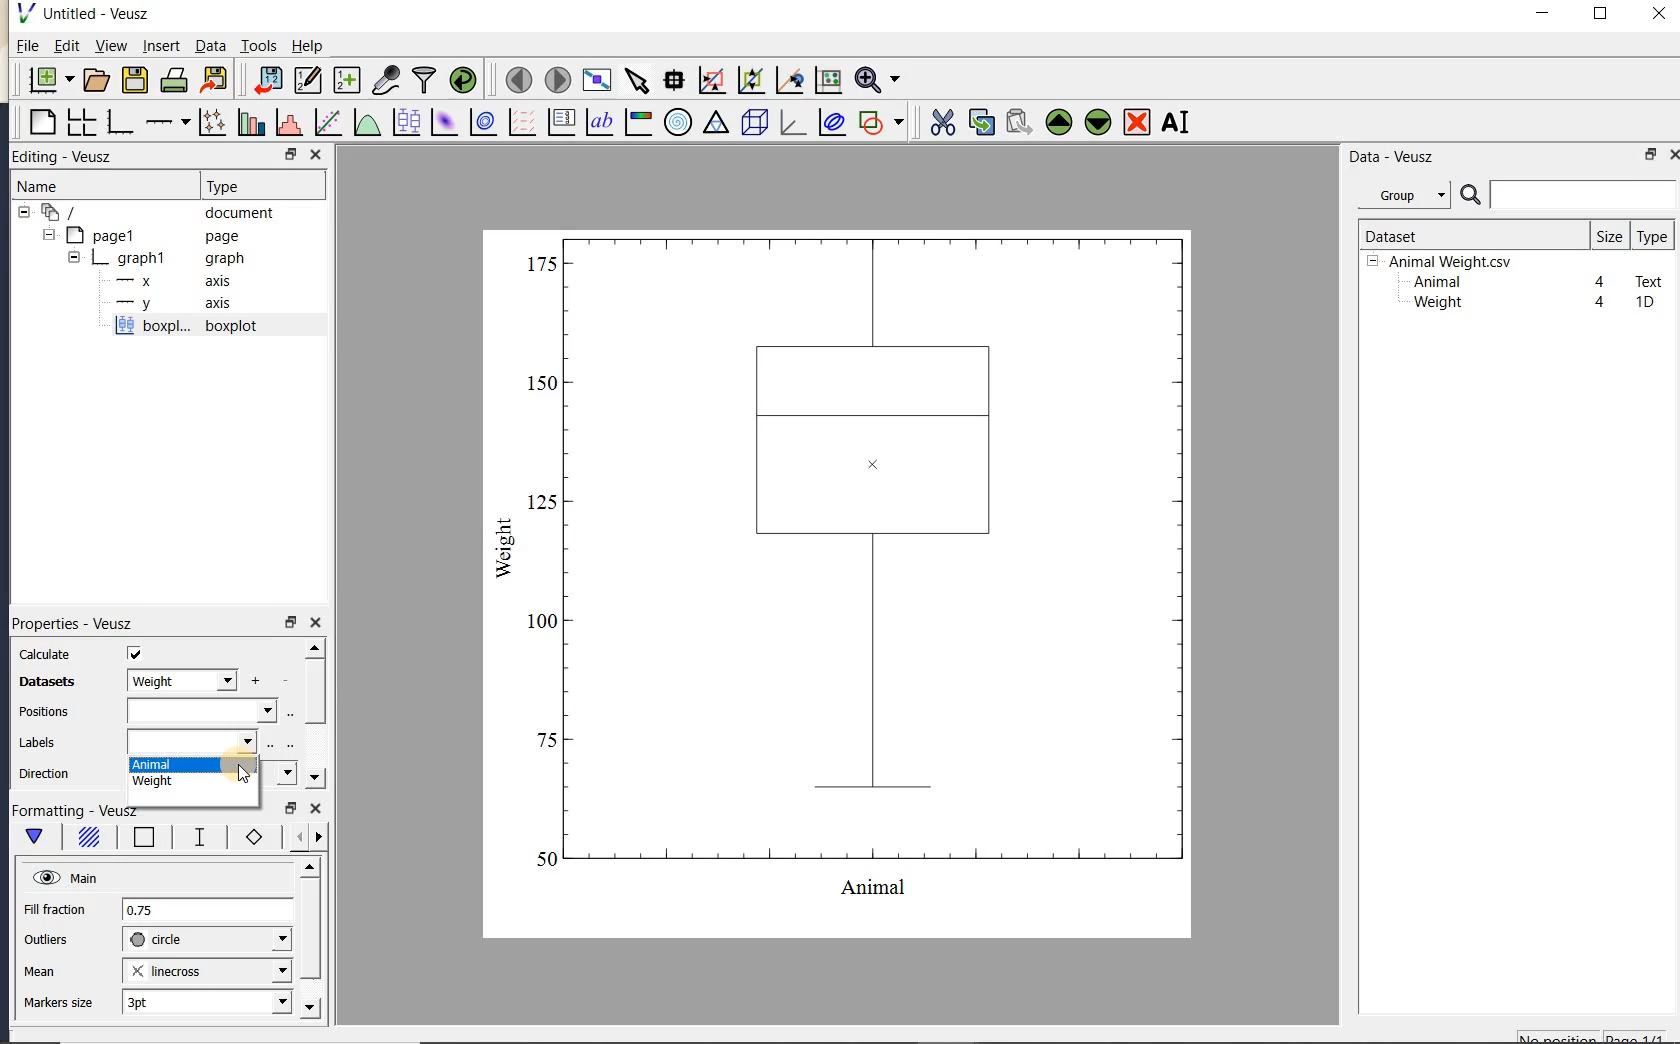  I want to click on Data - Veusz, so click(1409, 196).